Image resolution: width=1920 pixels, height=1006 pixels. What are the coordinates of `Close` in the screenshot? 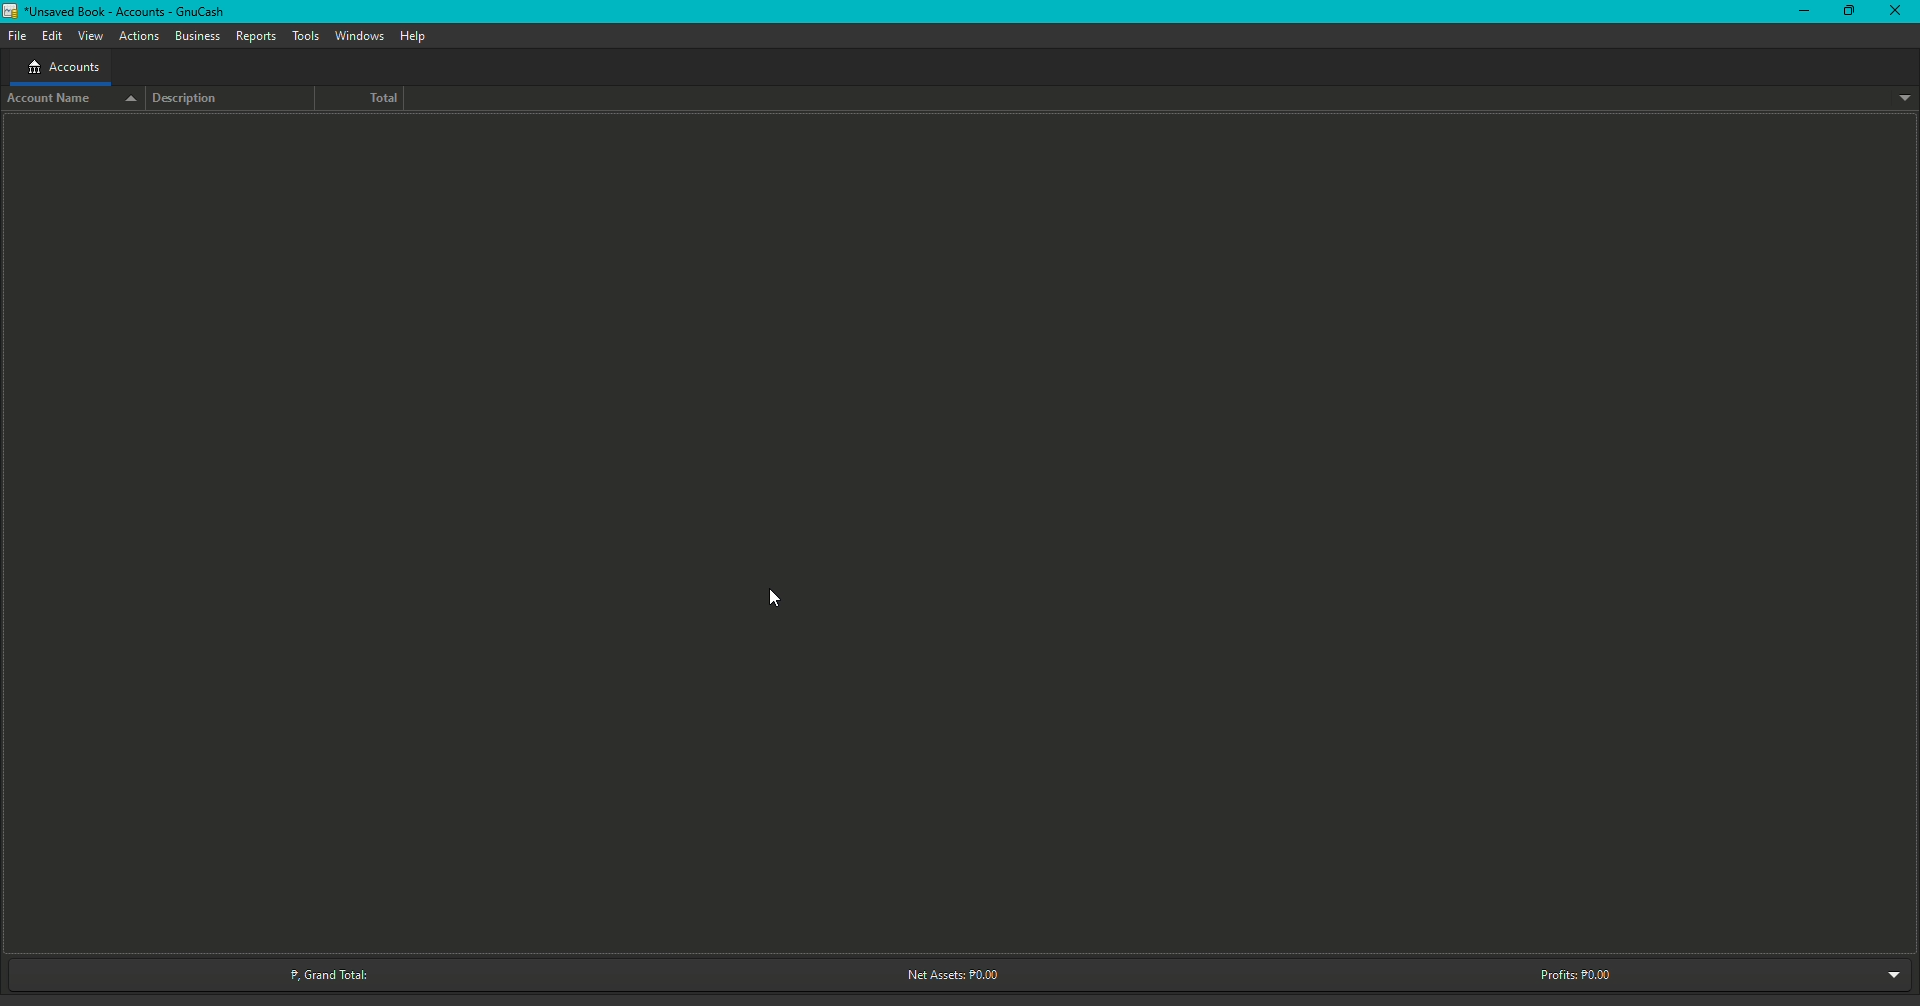 It's located at (1887, 10).